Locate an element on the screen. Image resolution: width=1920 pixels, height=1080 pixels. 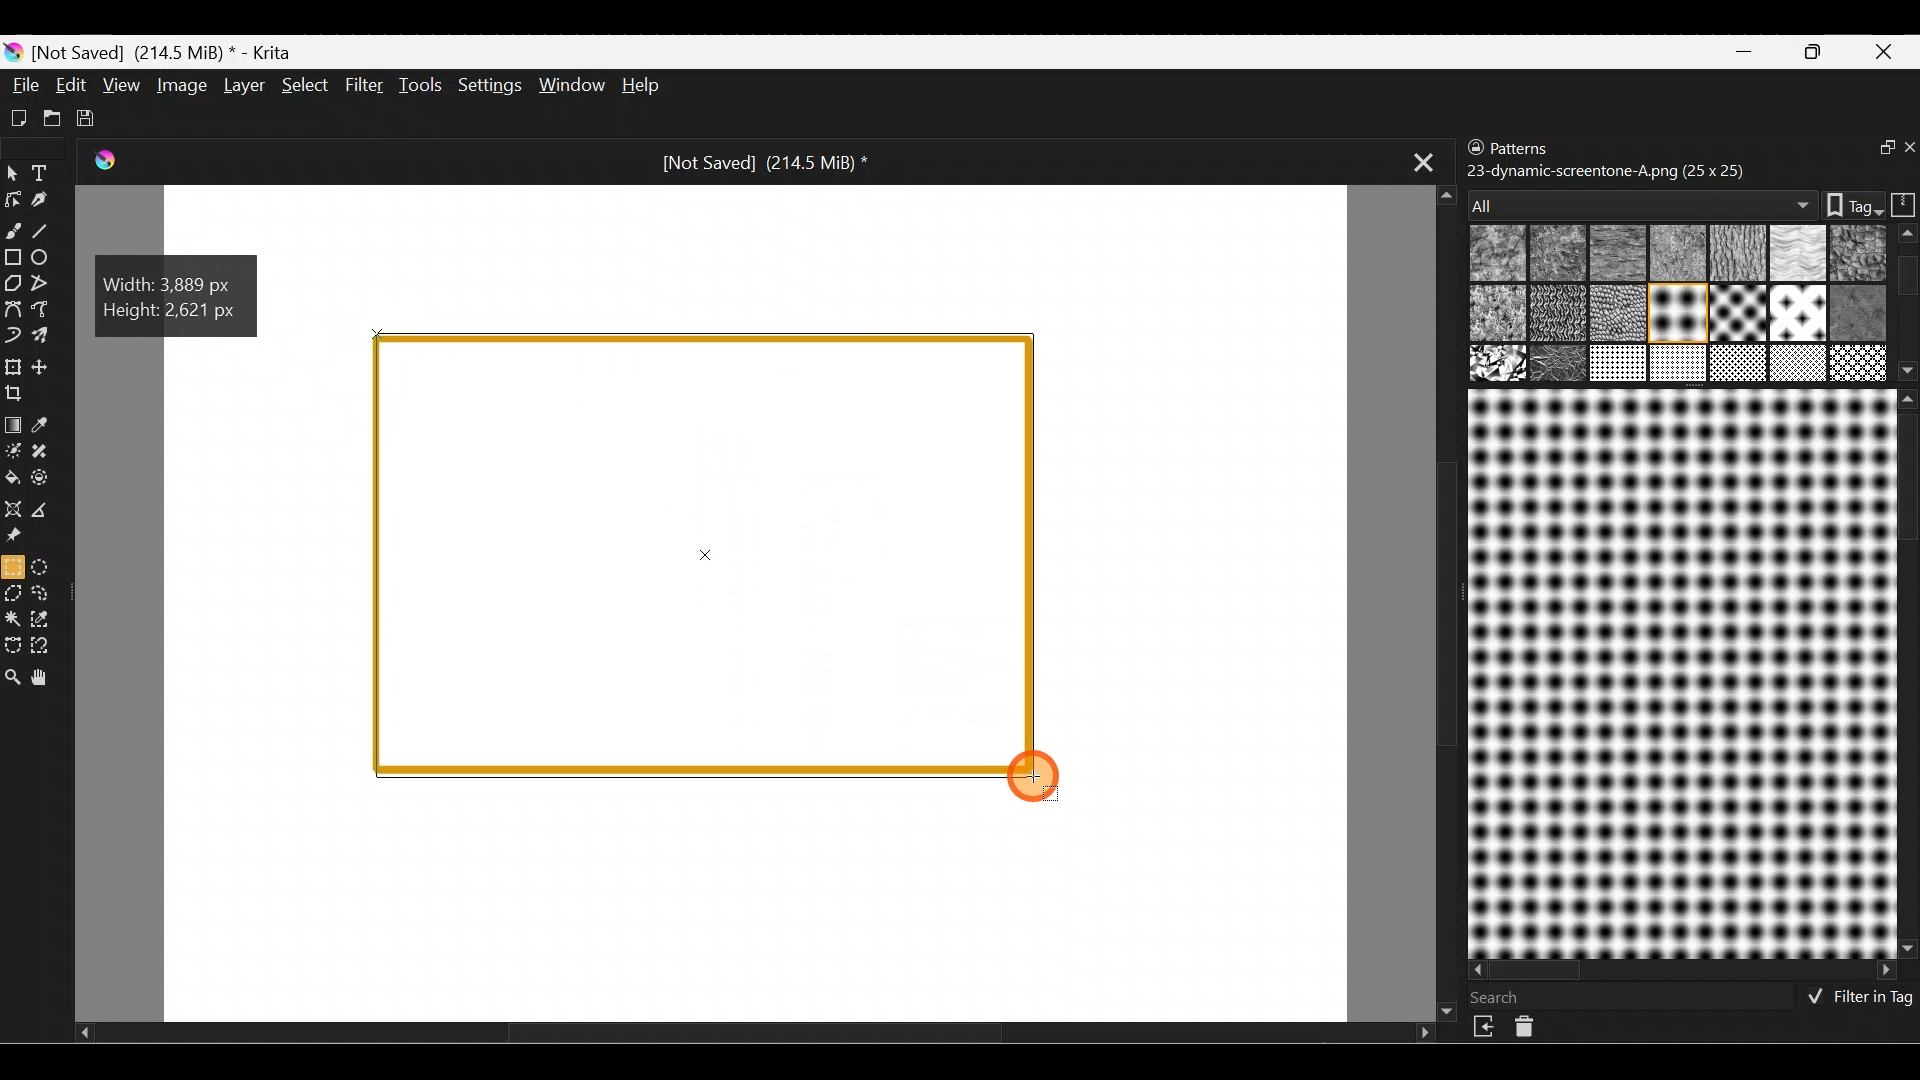
Help is located at coordinates (643, 84).